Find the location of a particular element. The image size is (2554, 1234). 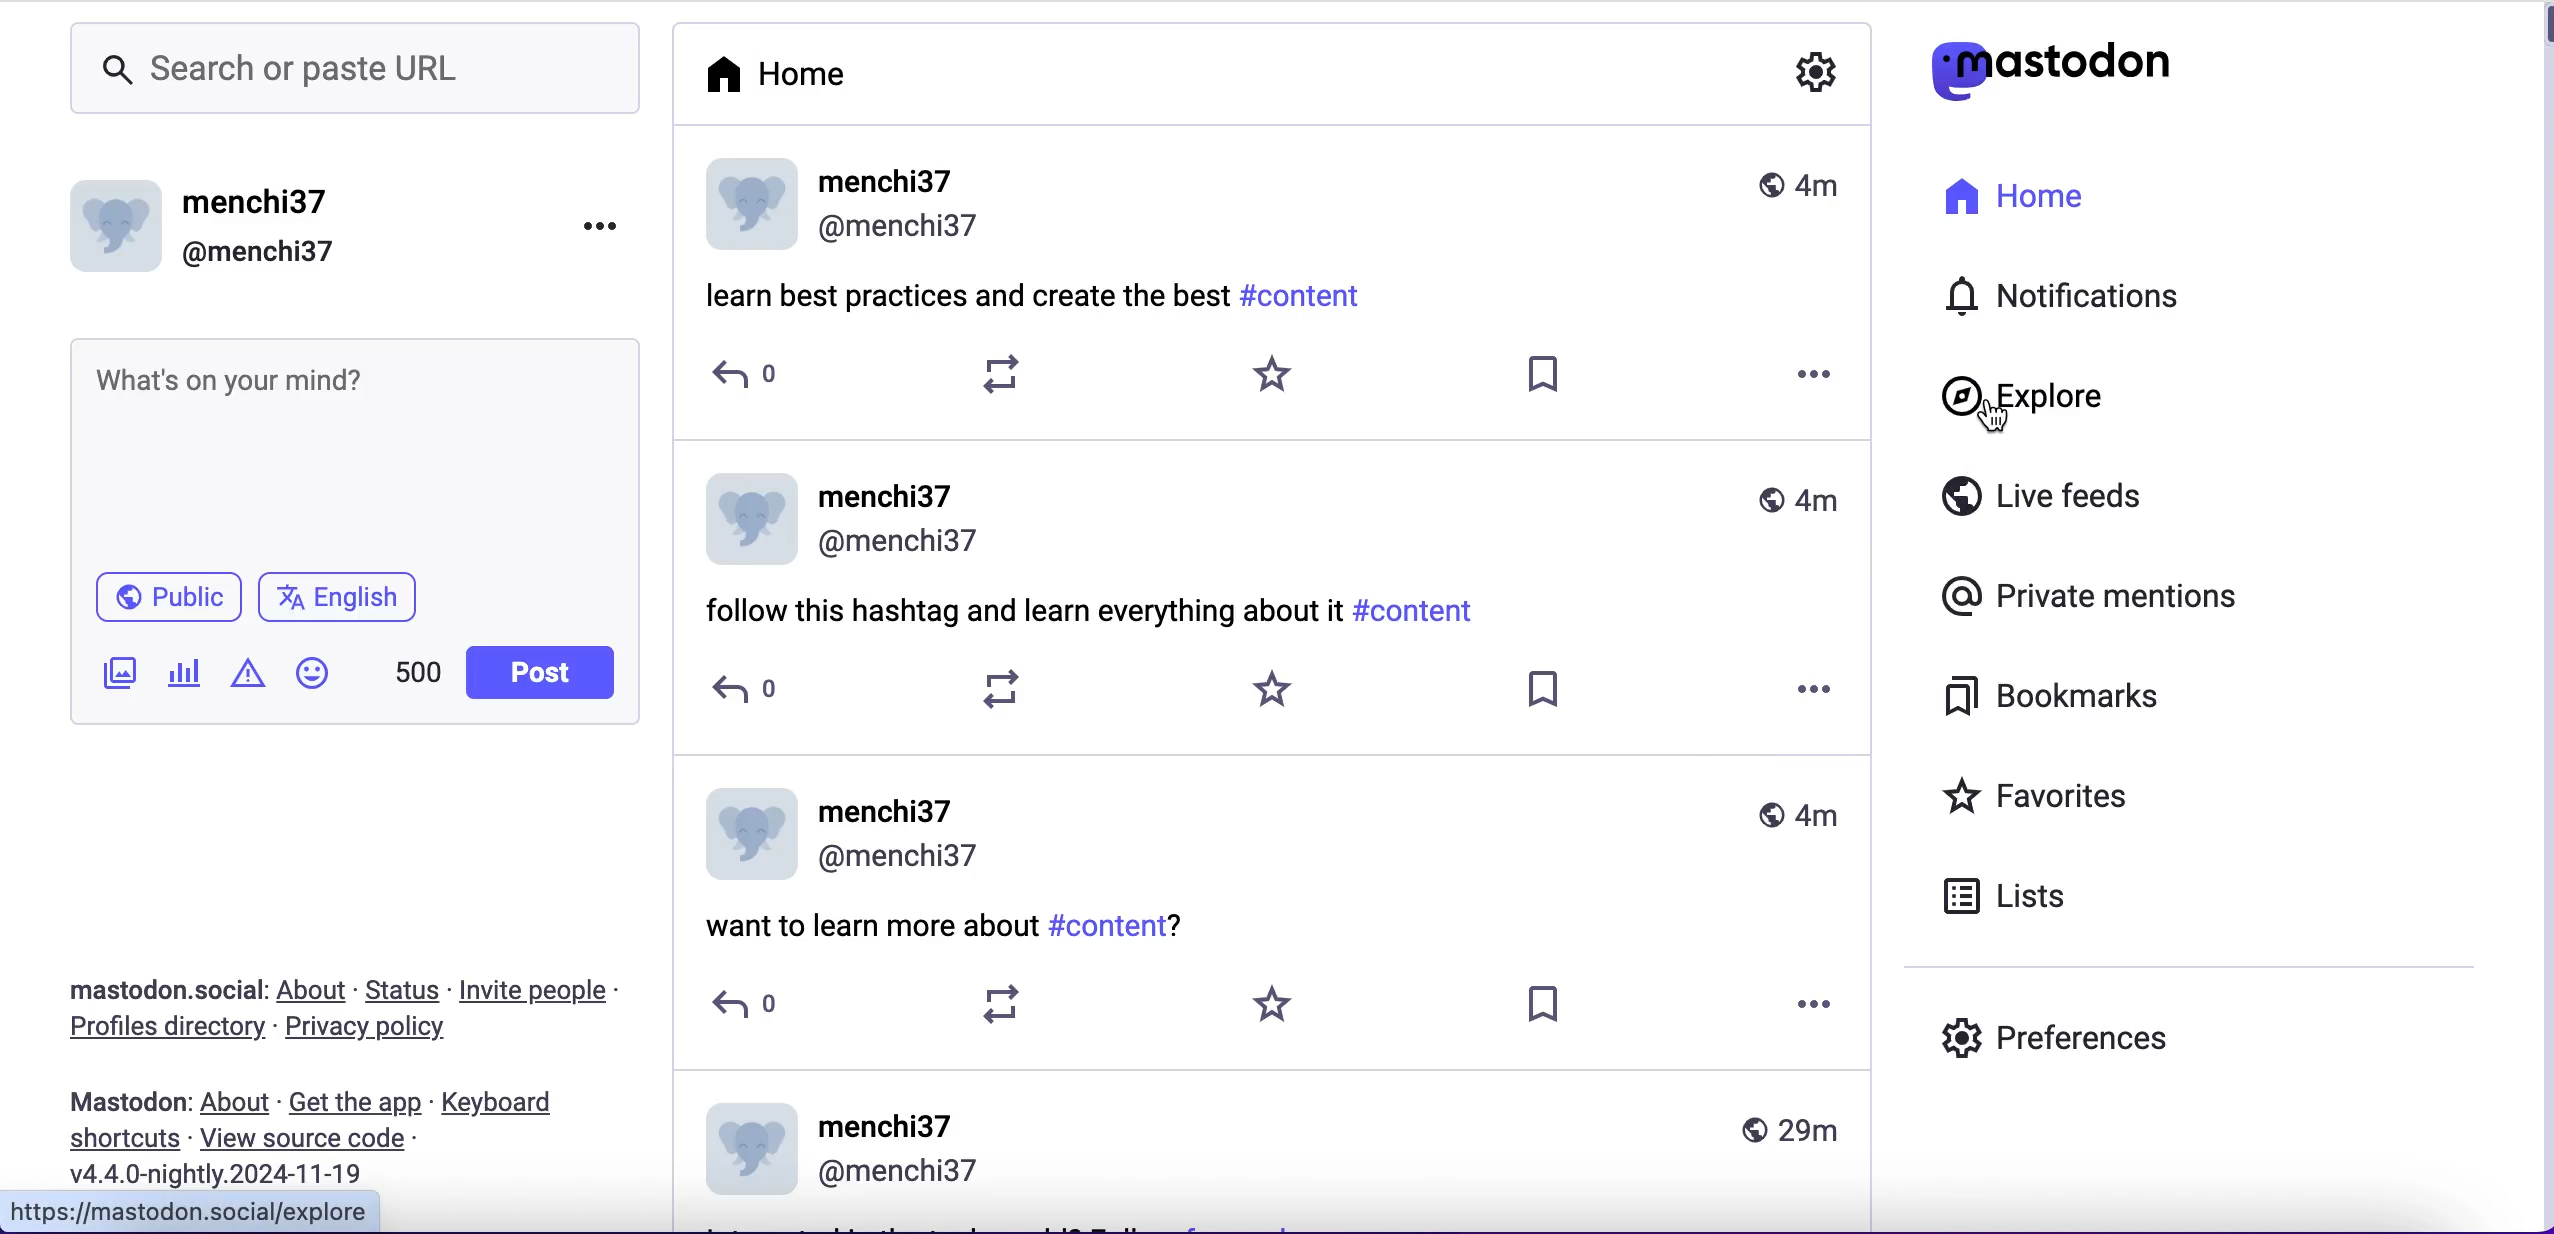

favorites is located at coordinates (2078, 794).